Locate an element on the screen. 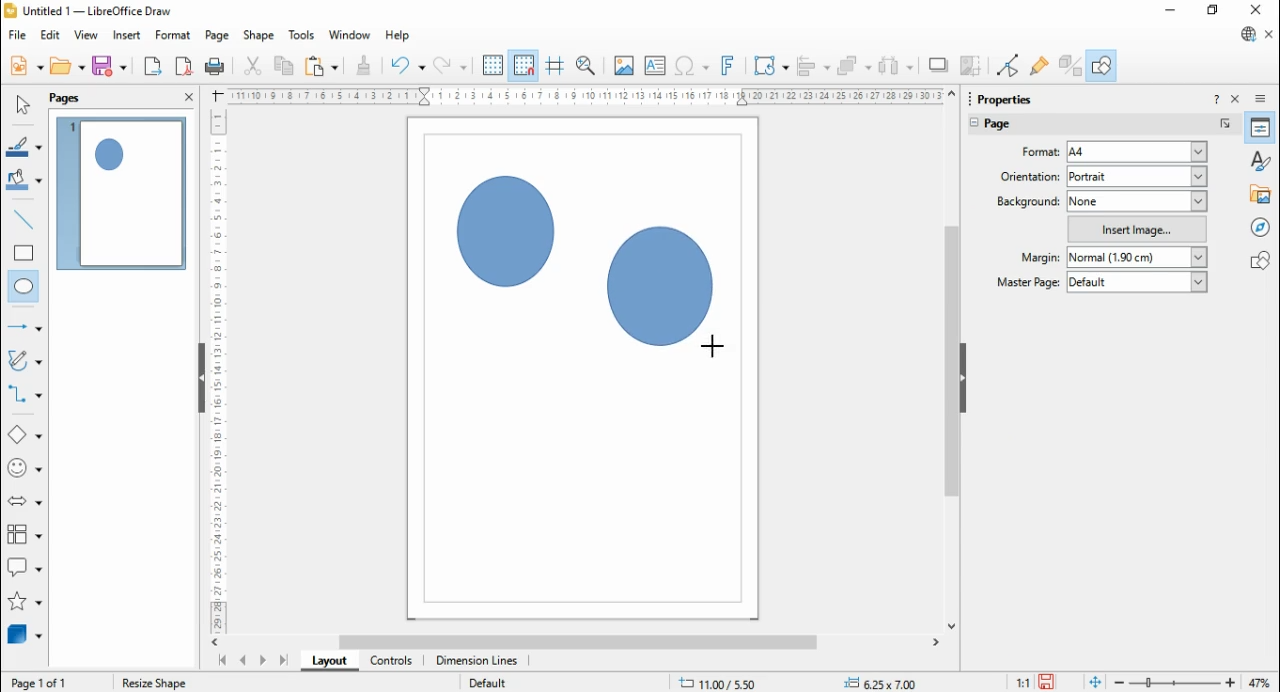  page orientation is located at coordinates (1026, 176).